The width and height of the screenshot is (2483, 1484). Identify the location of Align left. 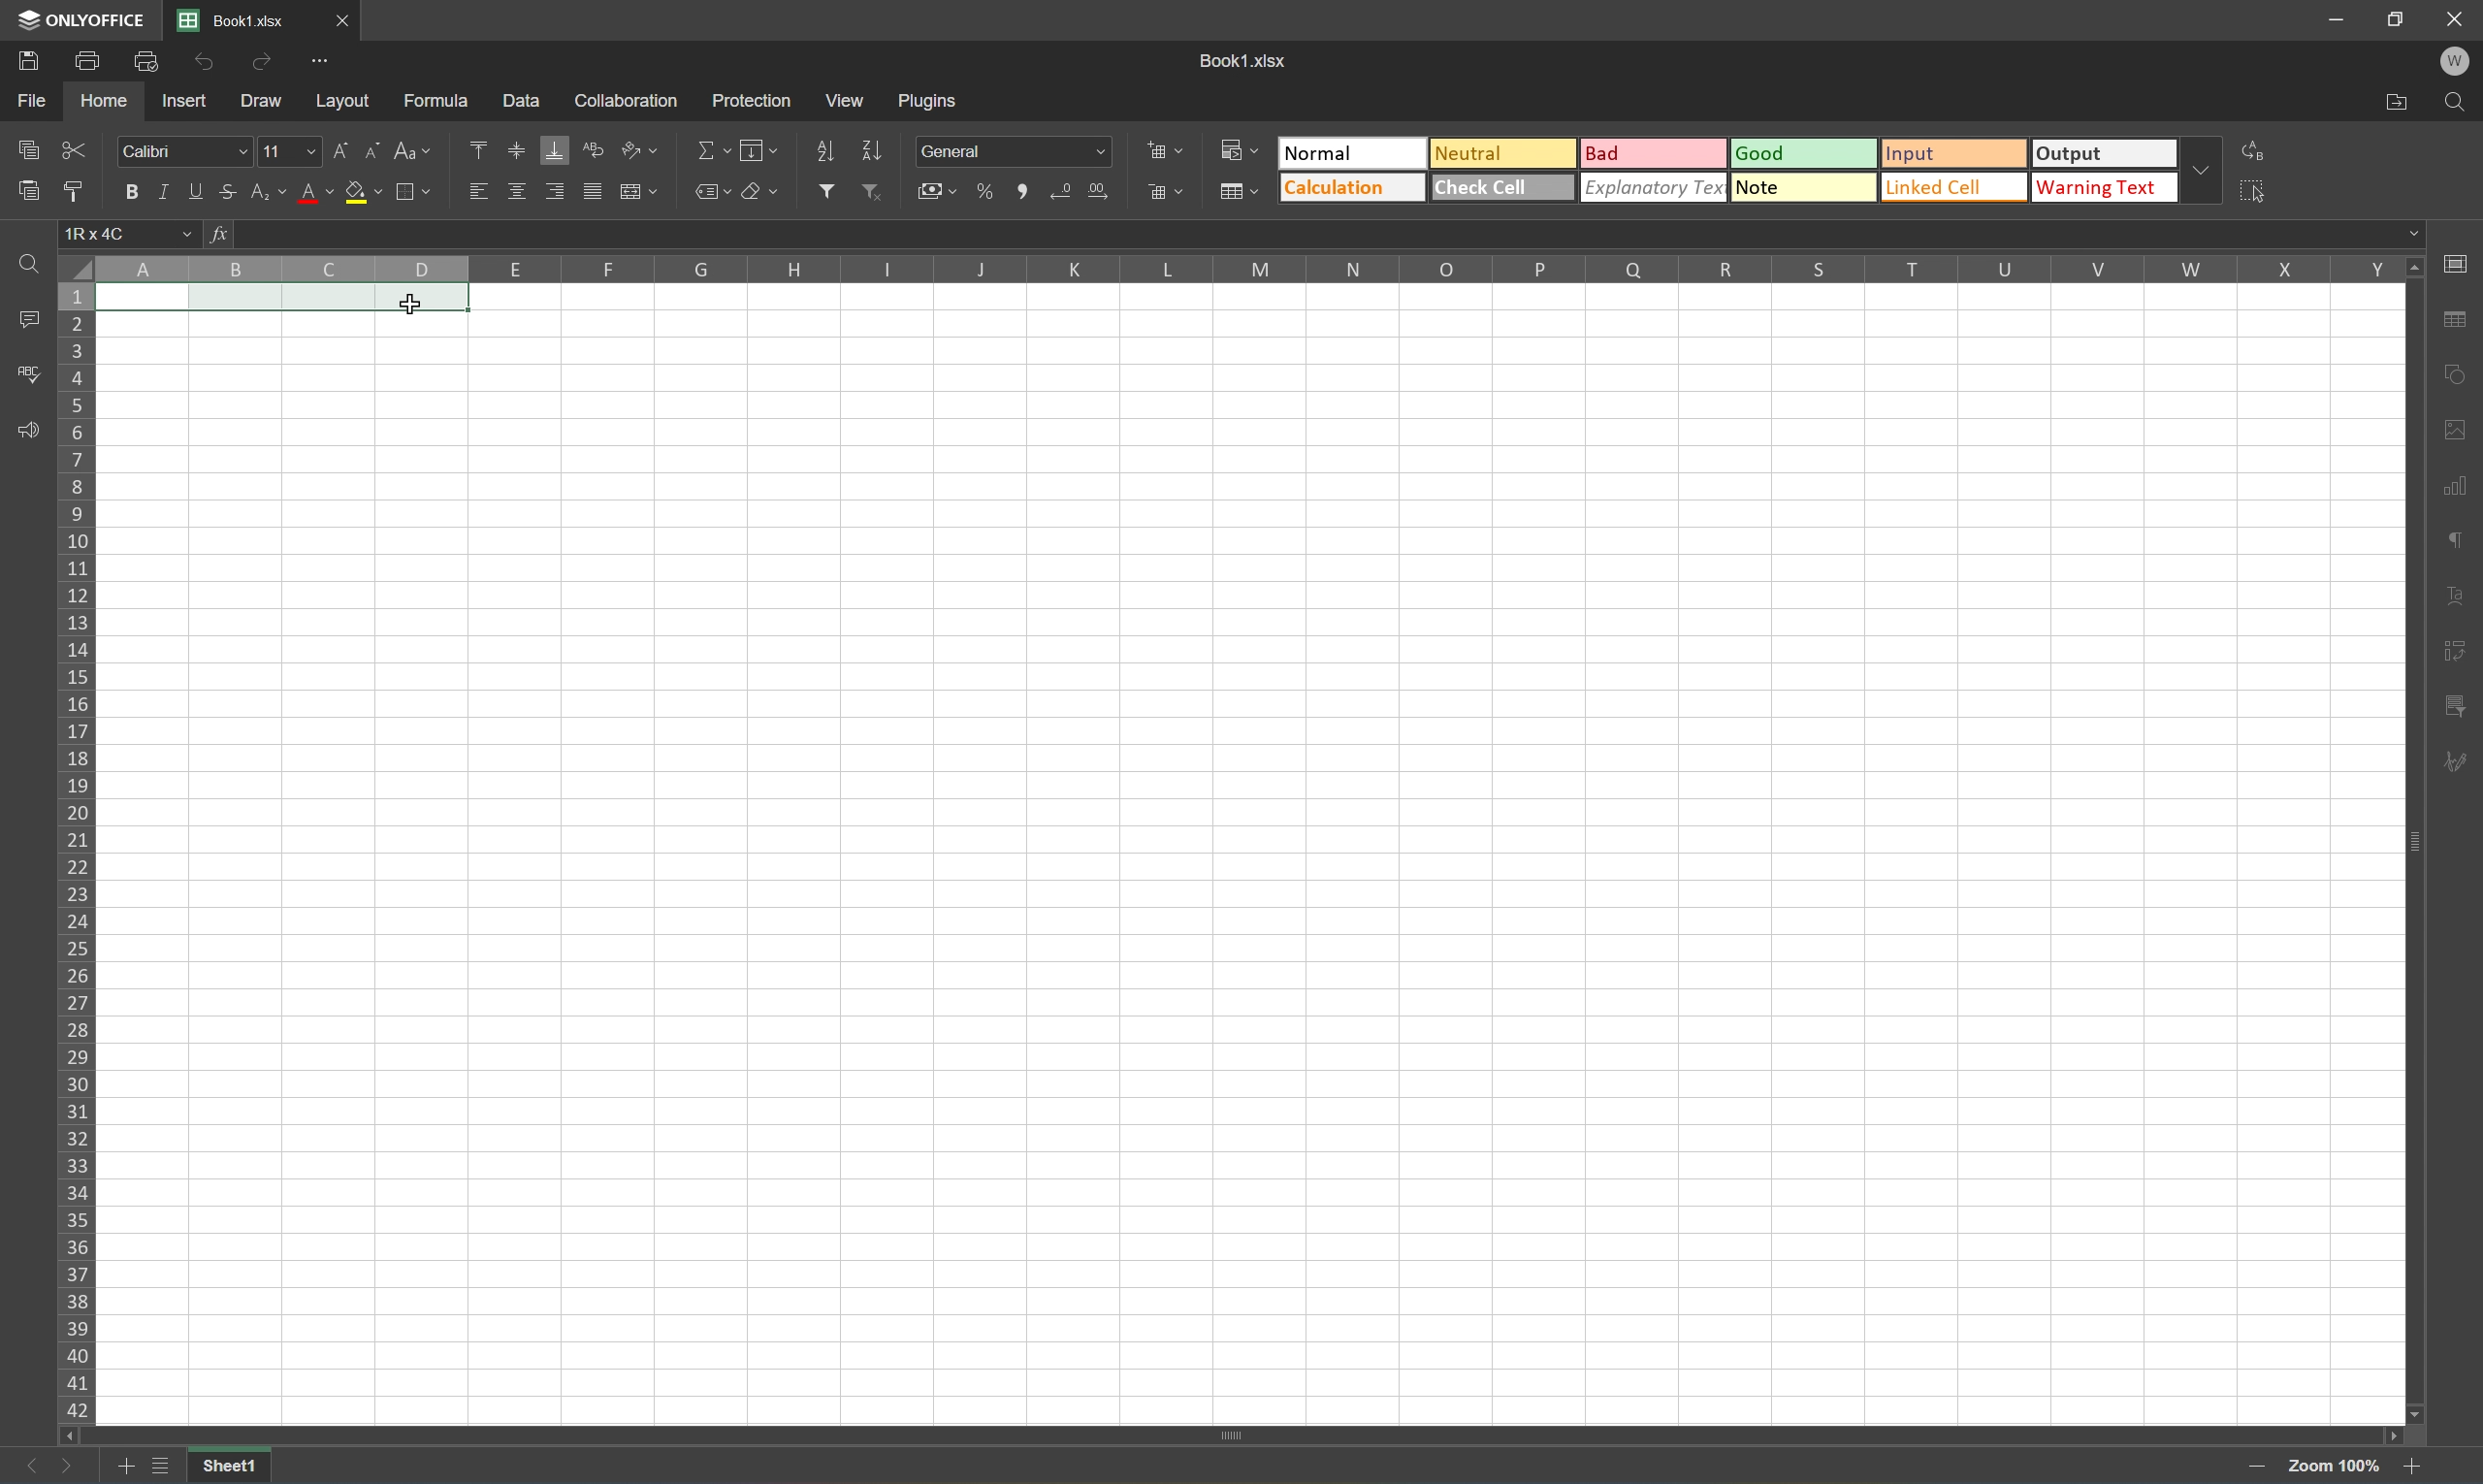
(476, 193).